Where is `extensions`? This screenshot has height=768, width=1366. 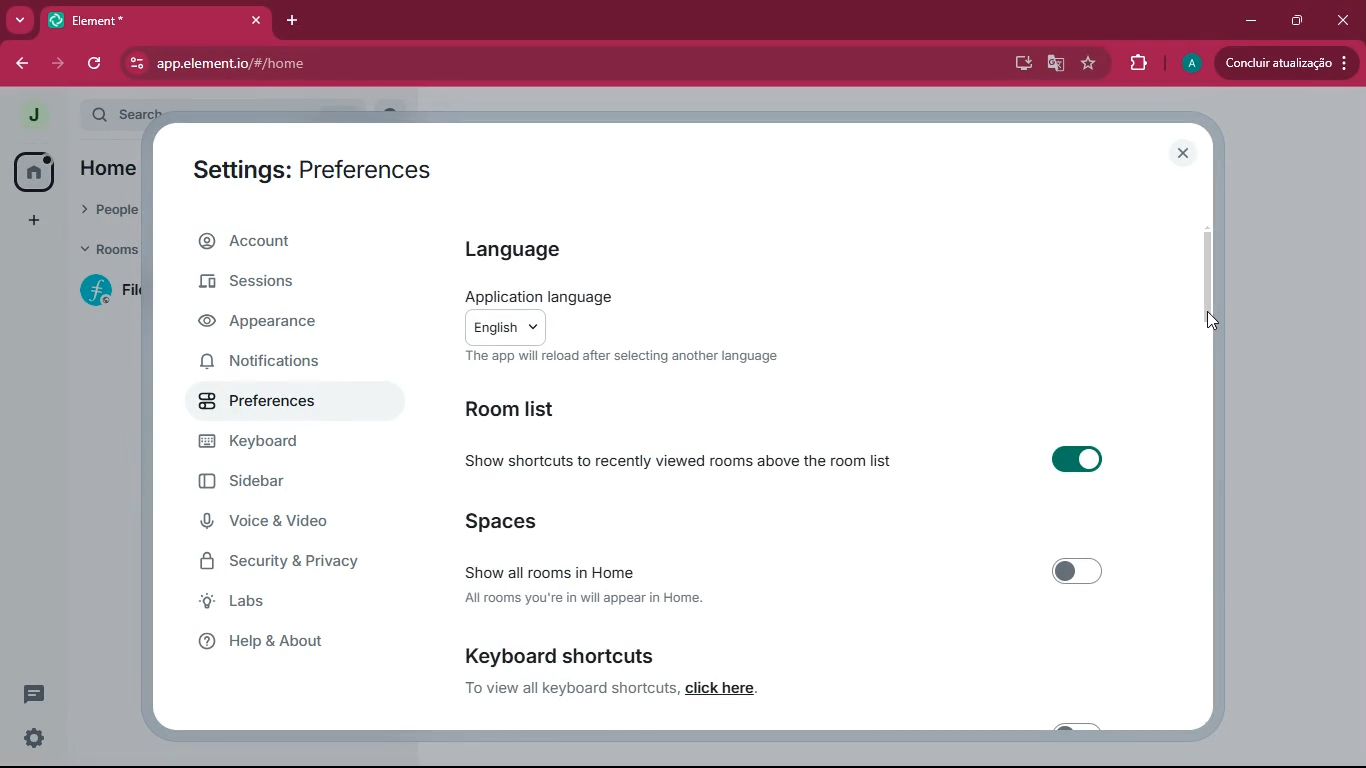 extensions is located at coordinates (1138, 63).